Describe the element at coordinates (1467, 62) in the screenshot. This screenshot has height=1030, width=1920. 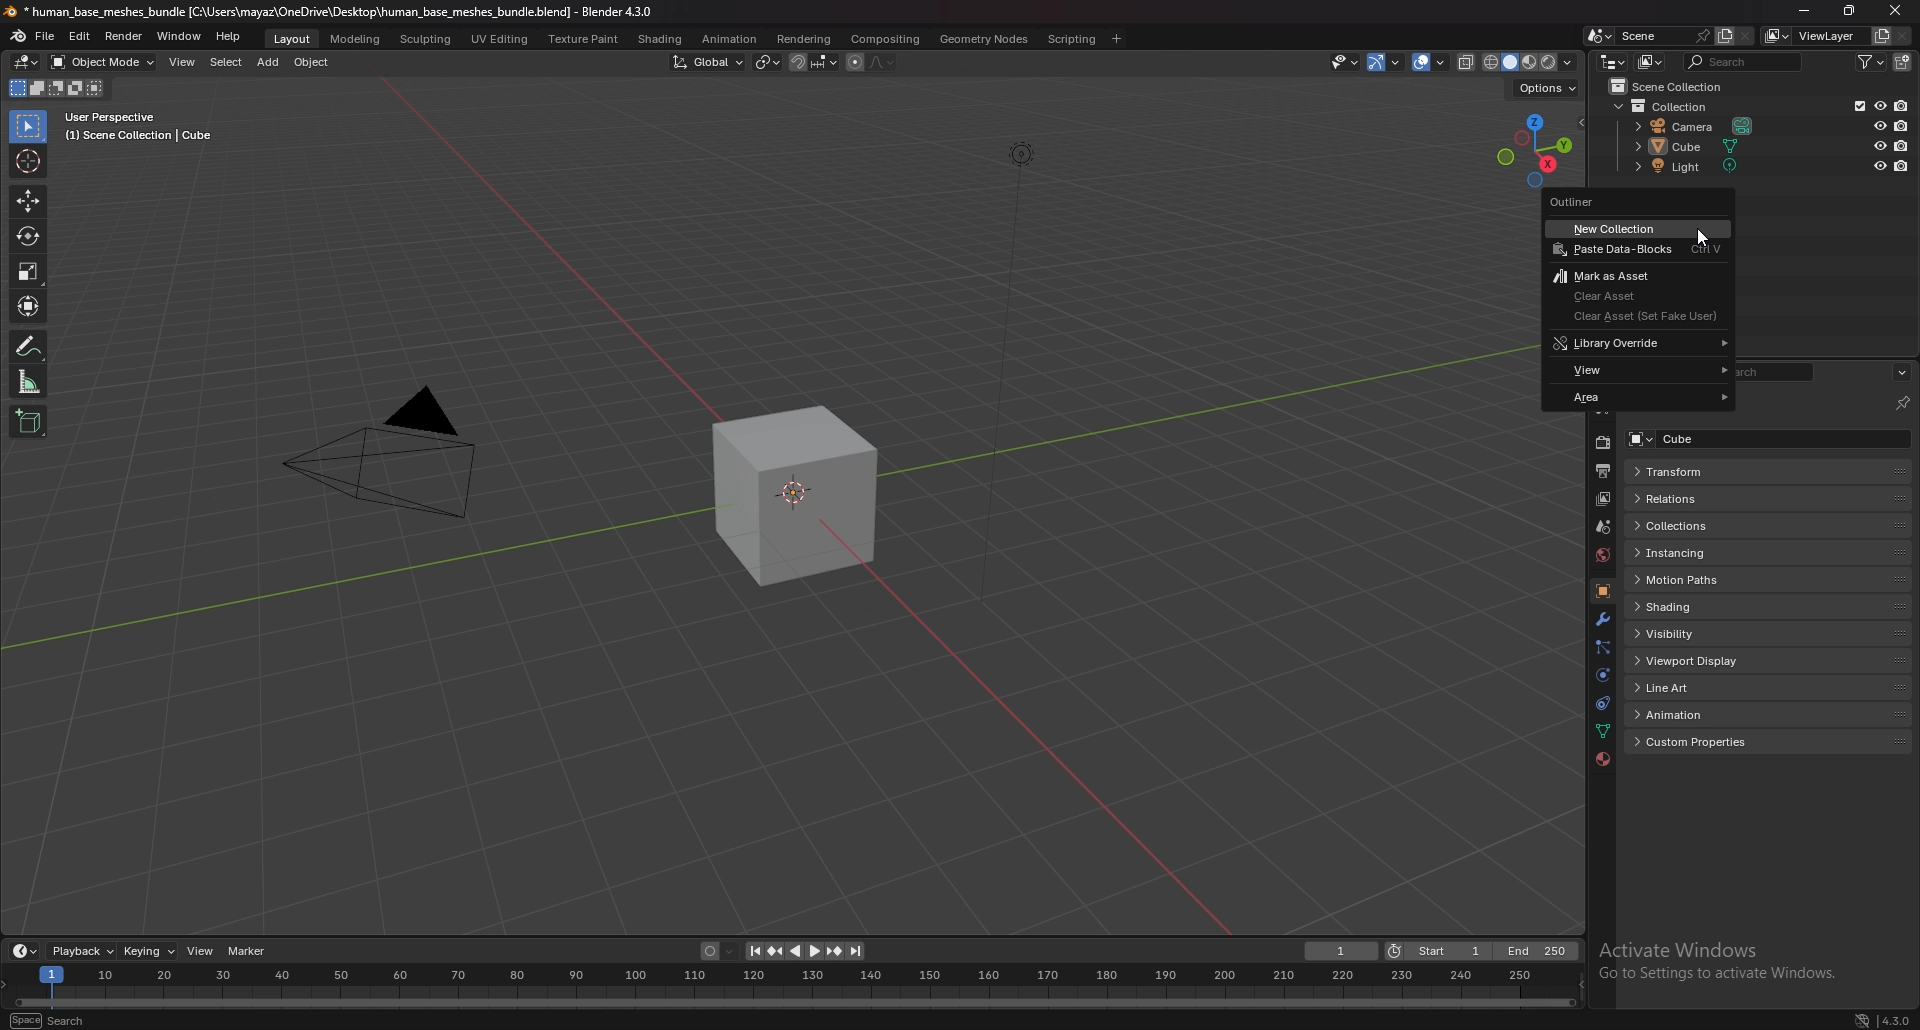
I see `toggle xray` at that location.